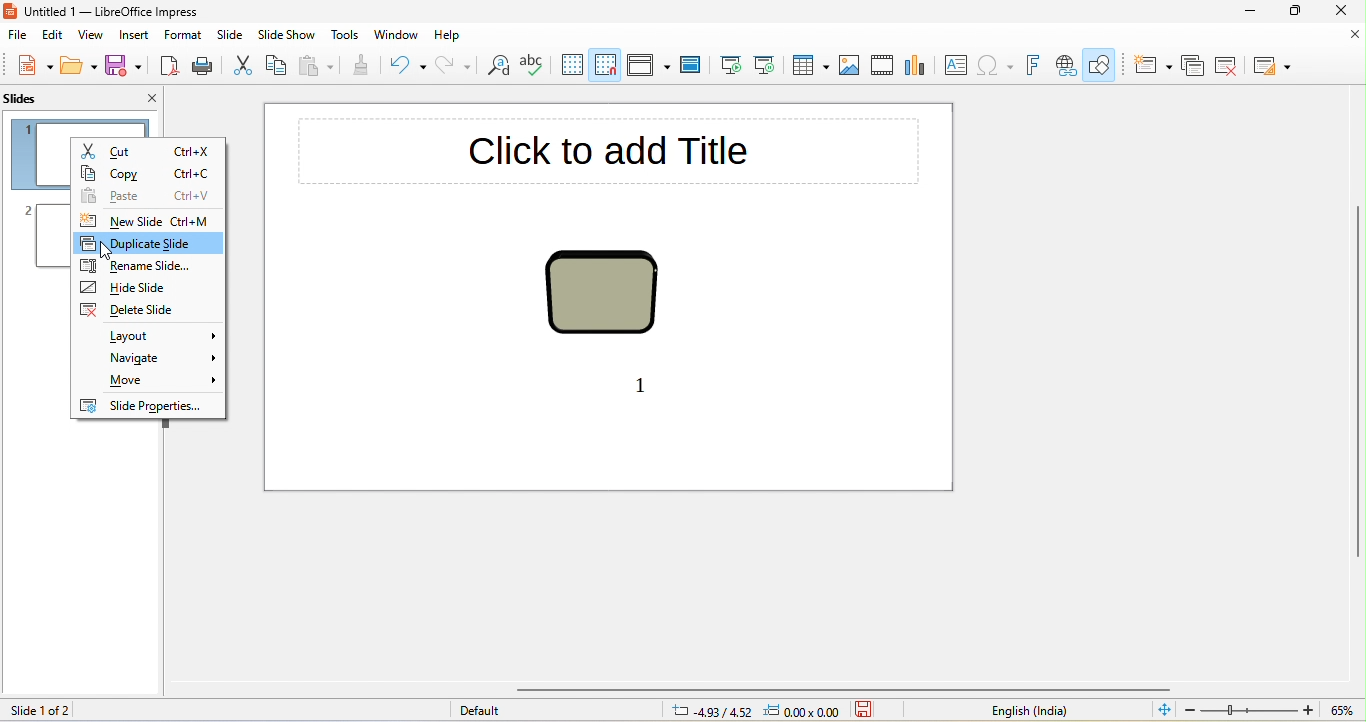  Describe the element at coordinates (502, 711) in the screenshot. I see `default` at that location.